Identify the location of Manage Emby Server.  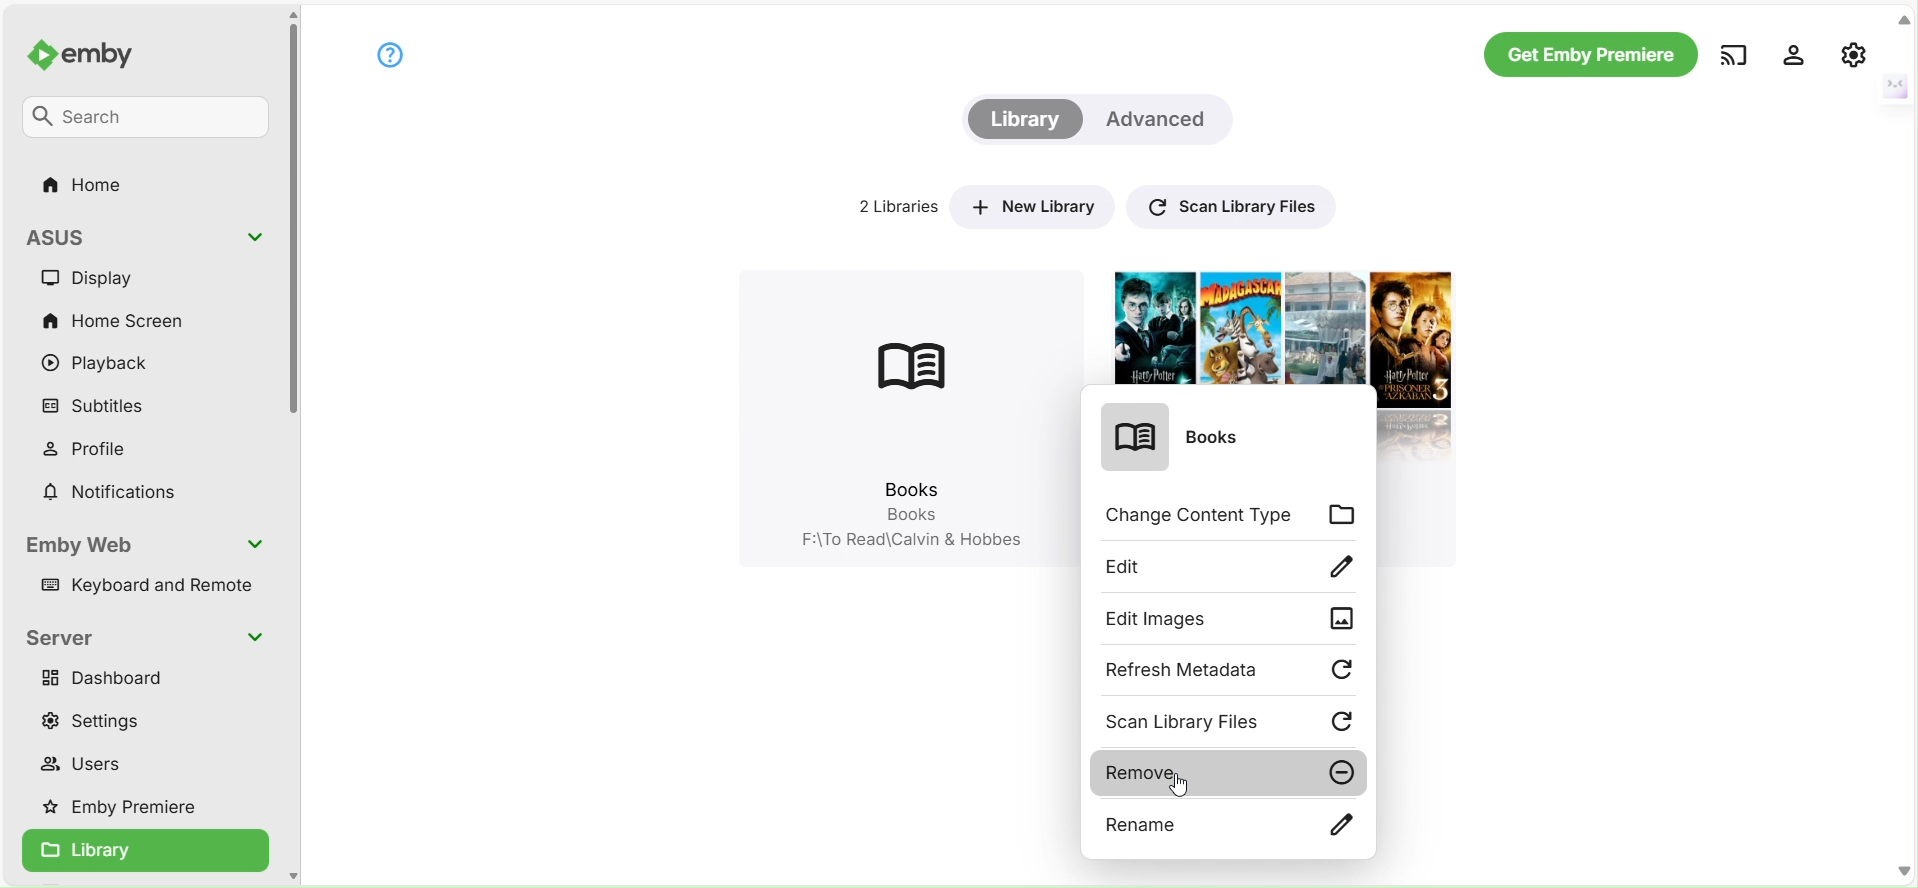
(1854, 53).